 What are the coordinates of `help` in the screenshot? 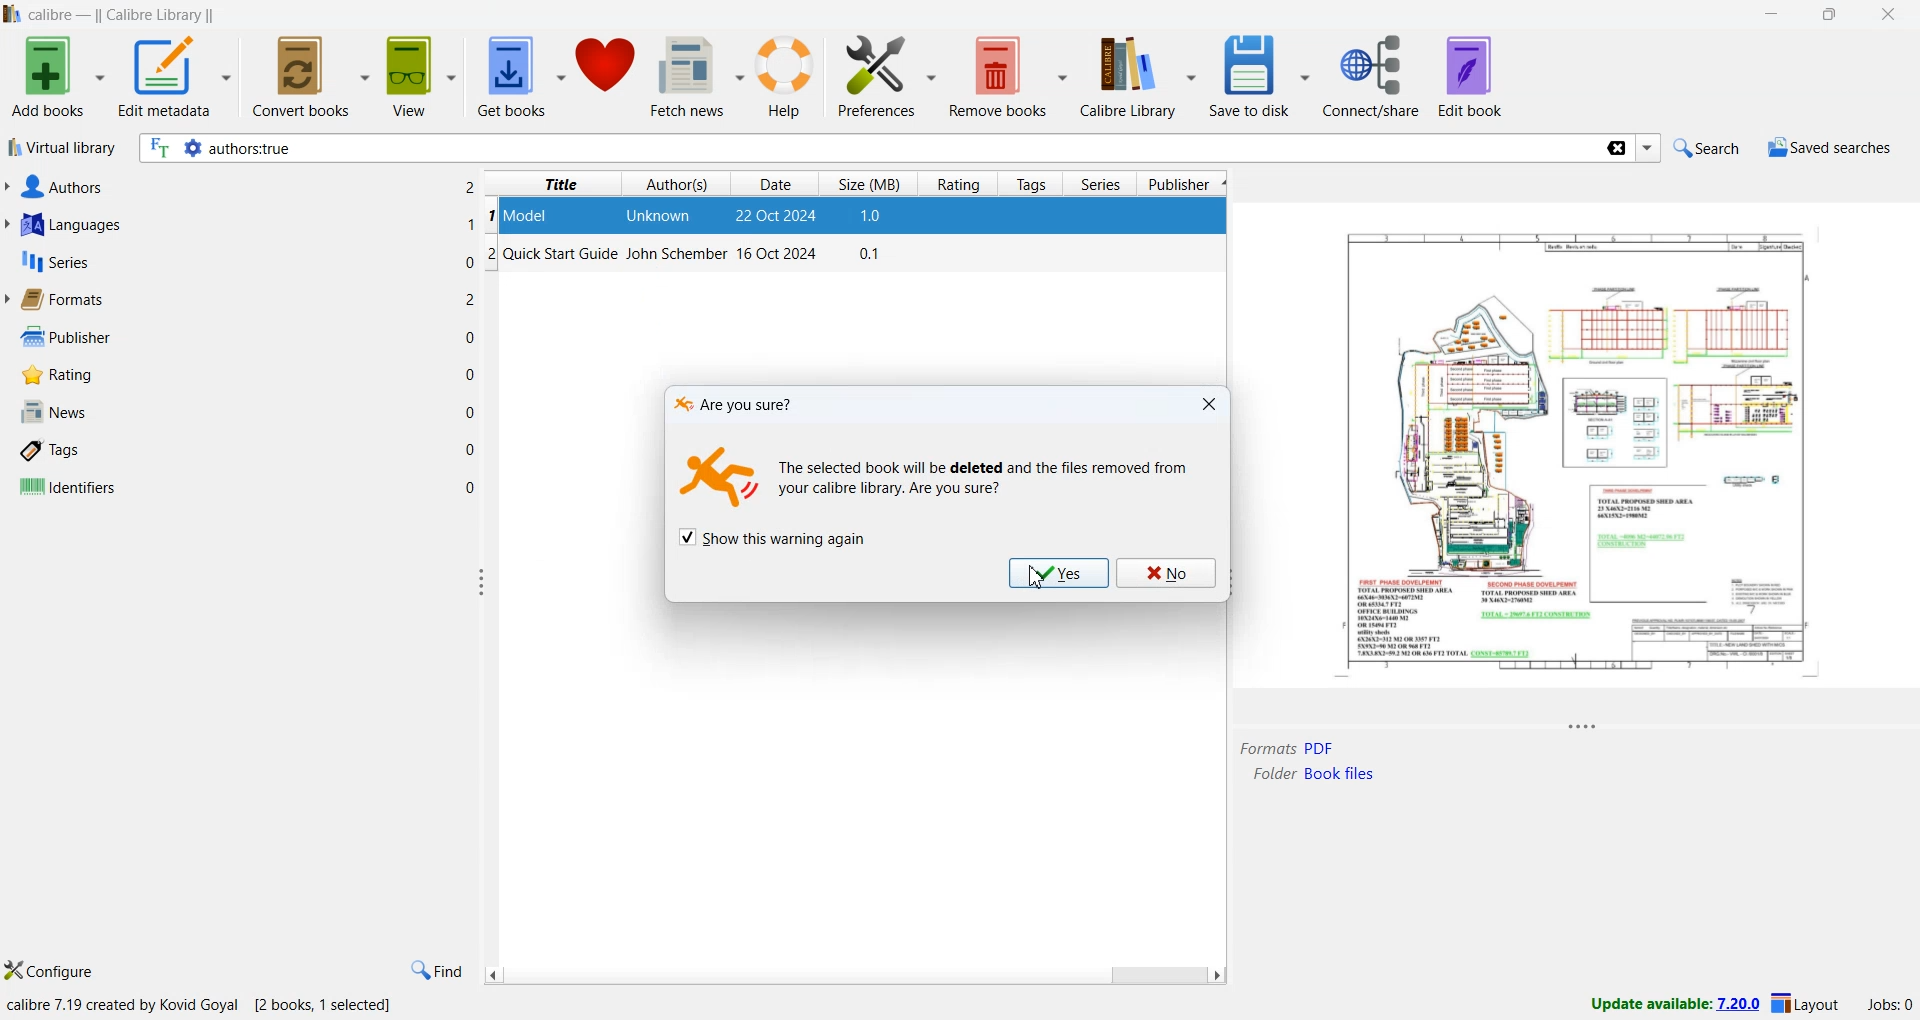 It's located at (790, 79).